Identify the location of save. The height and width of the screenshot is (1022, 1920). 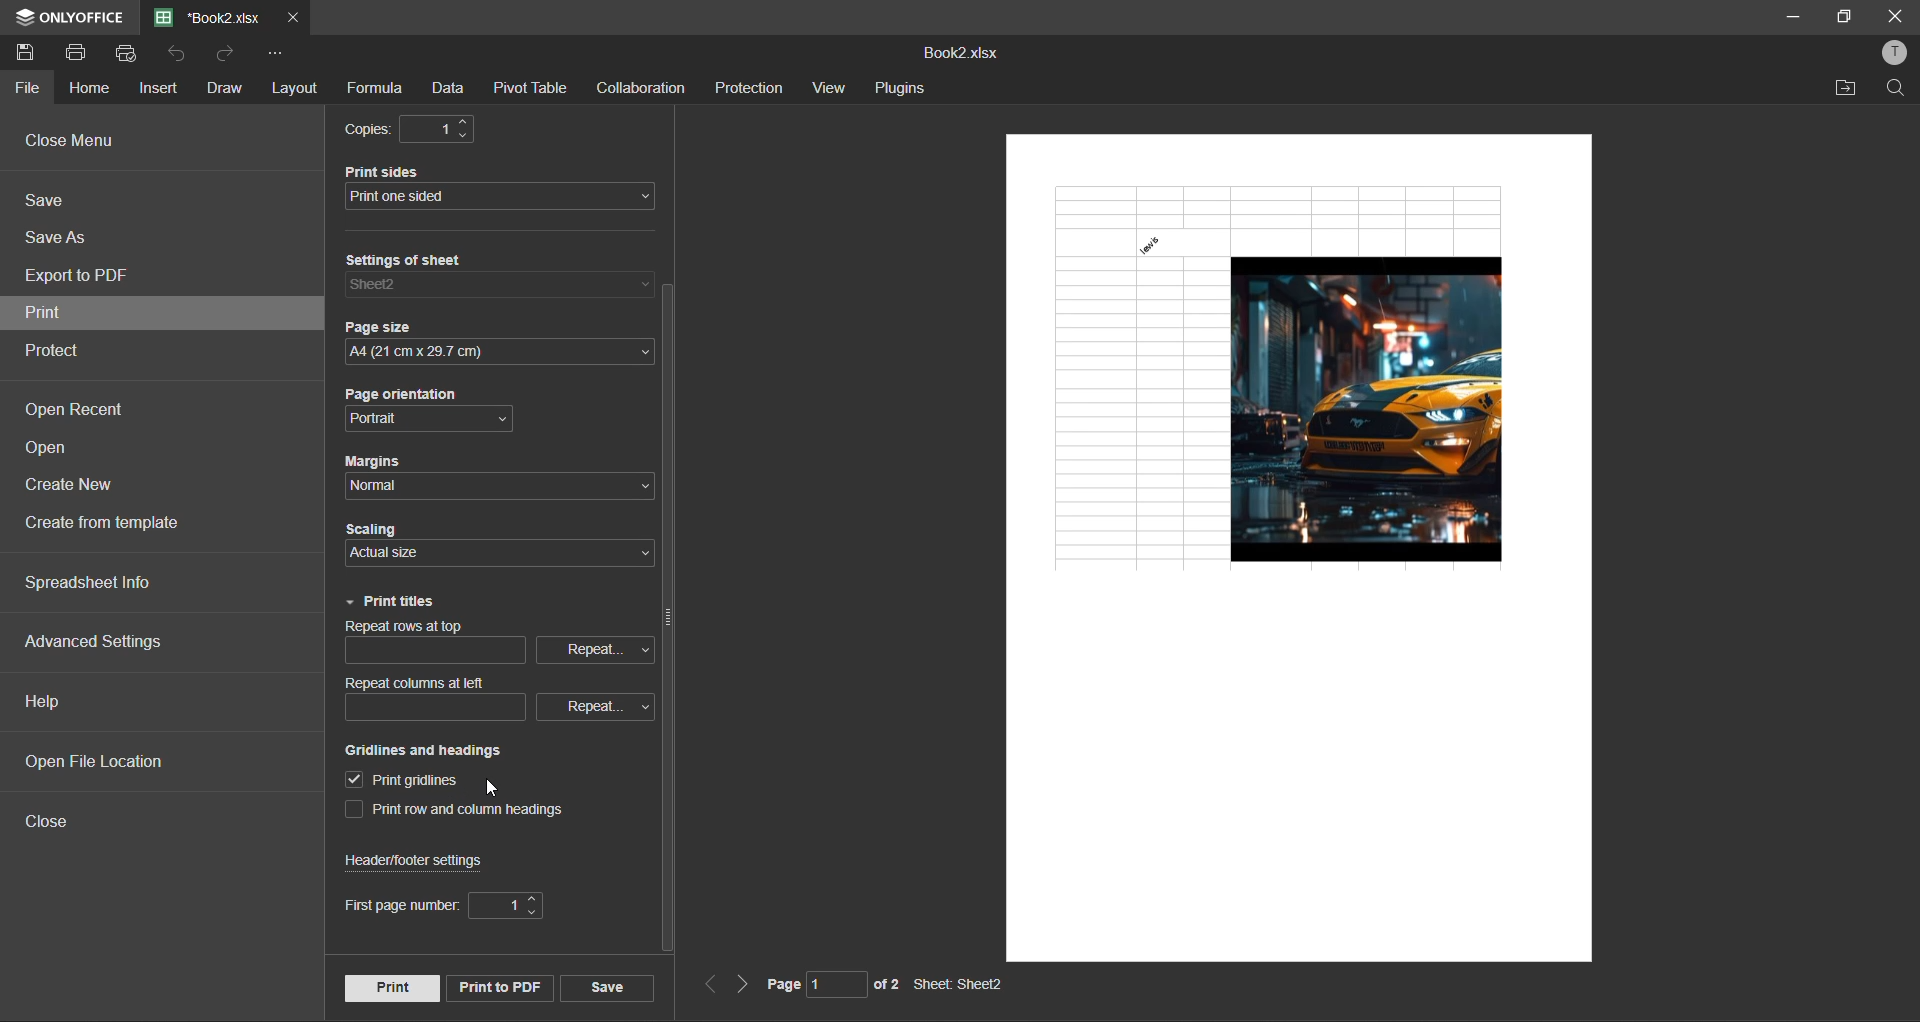
(50, 199).